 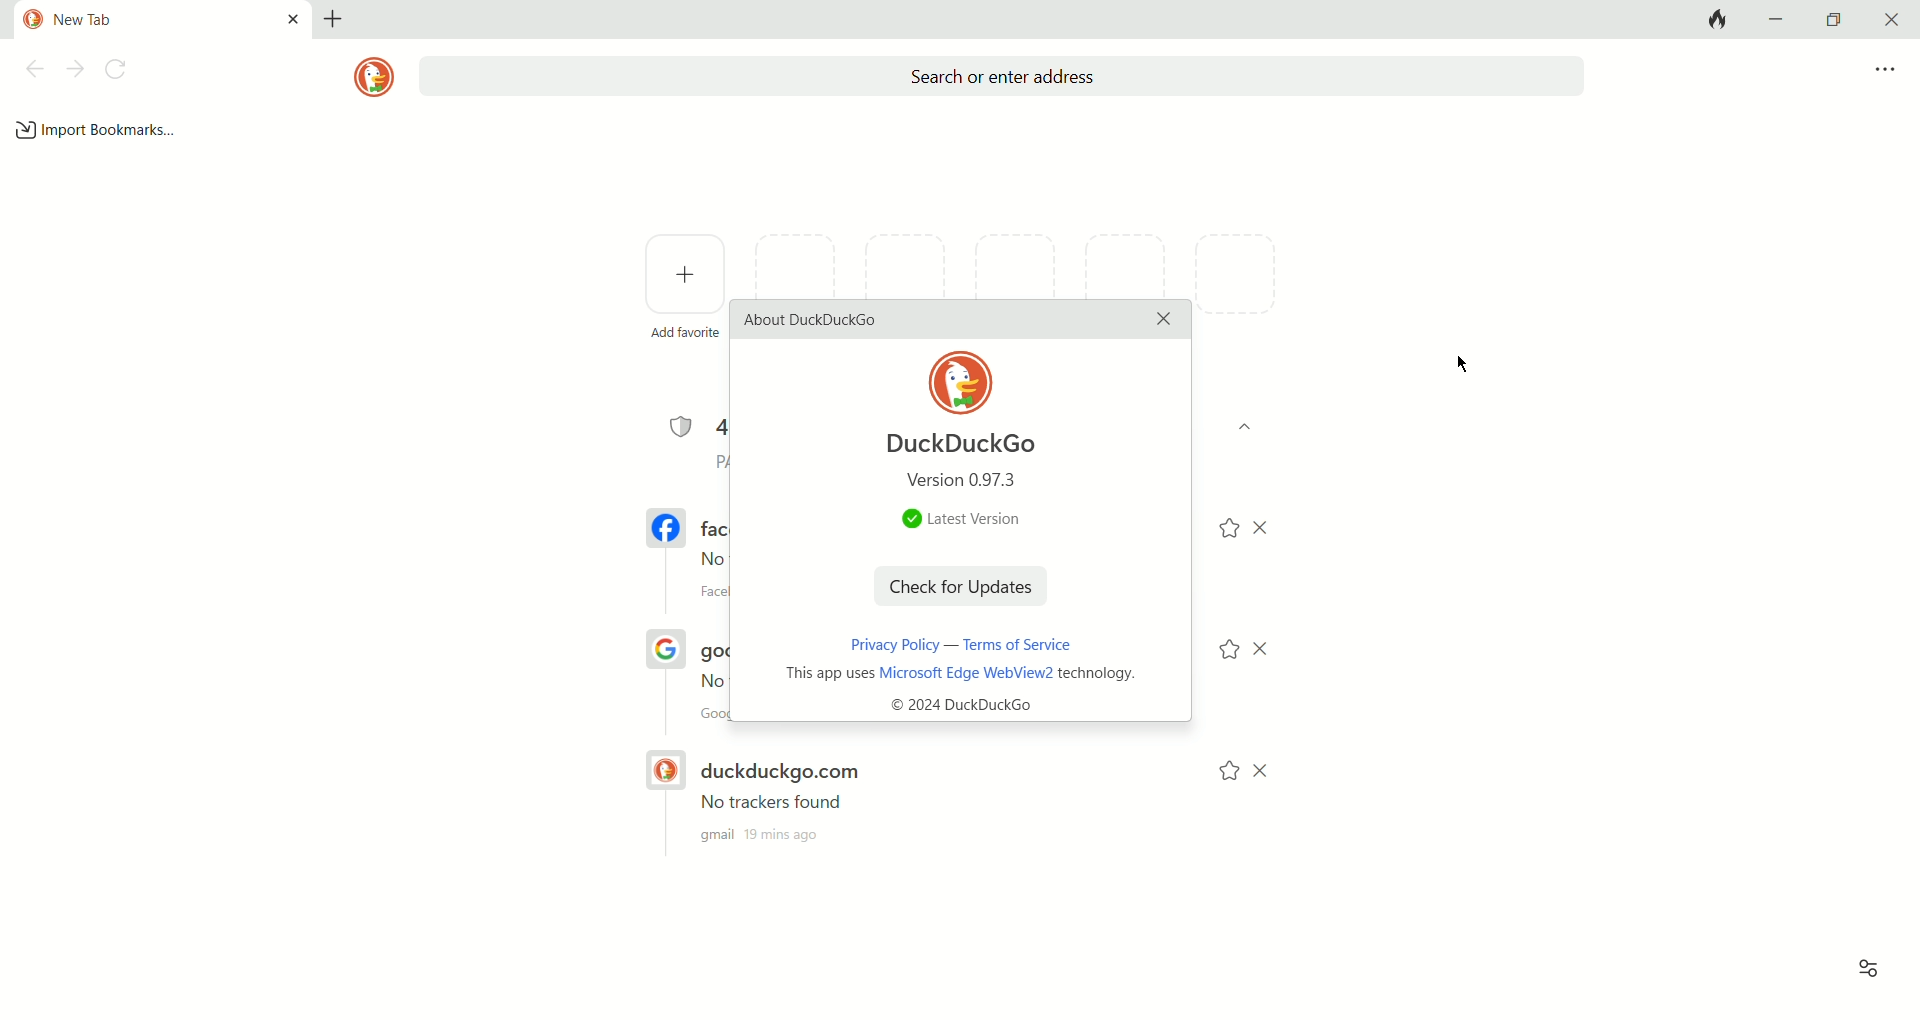 I want to click on add tab, so click(x=338, y=18).